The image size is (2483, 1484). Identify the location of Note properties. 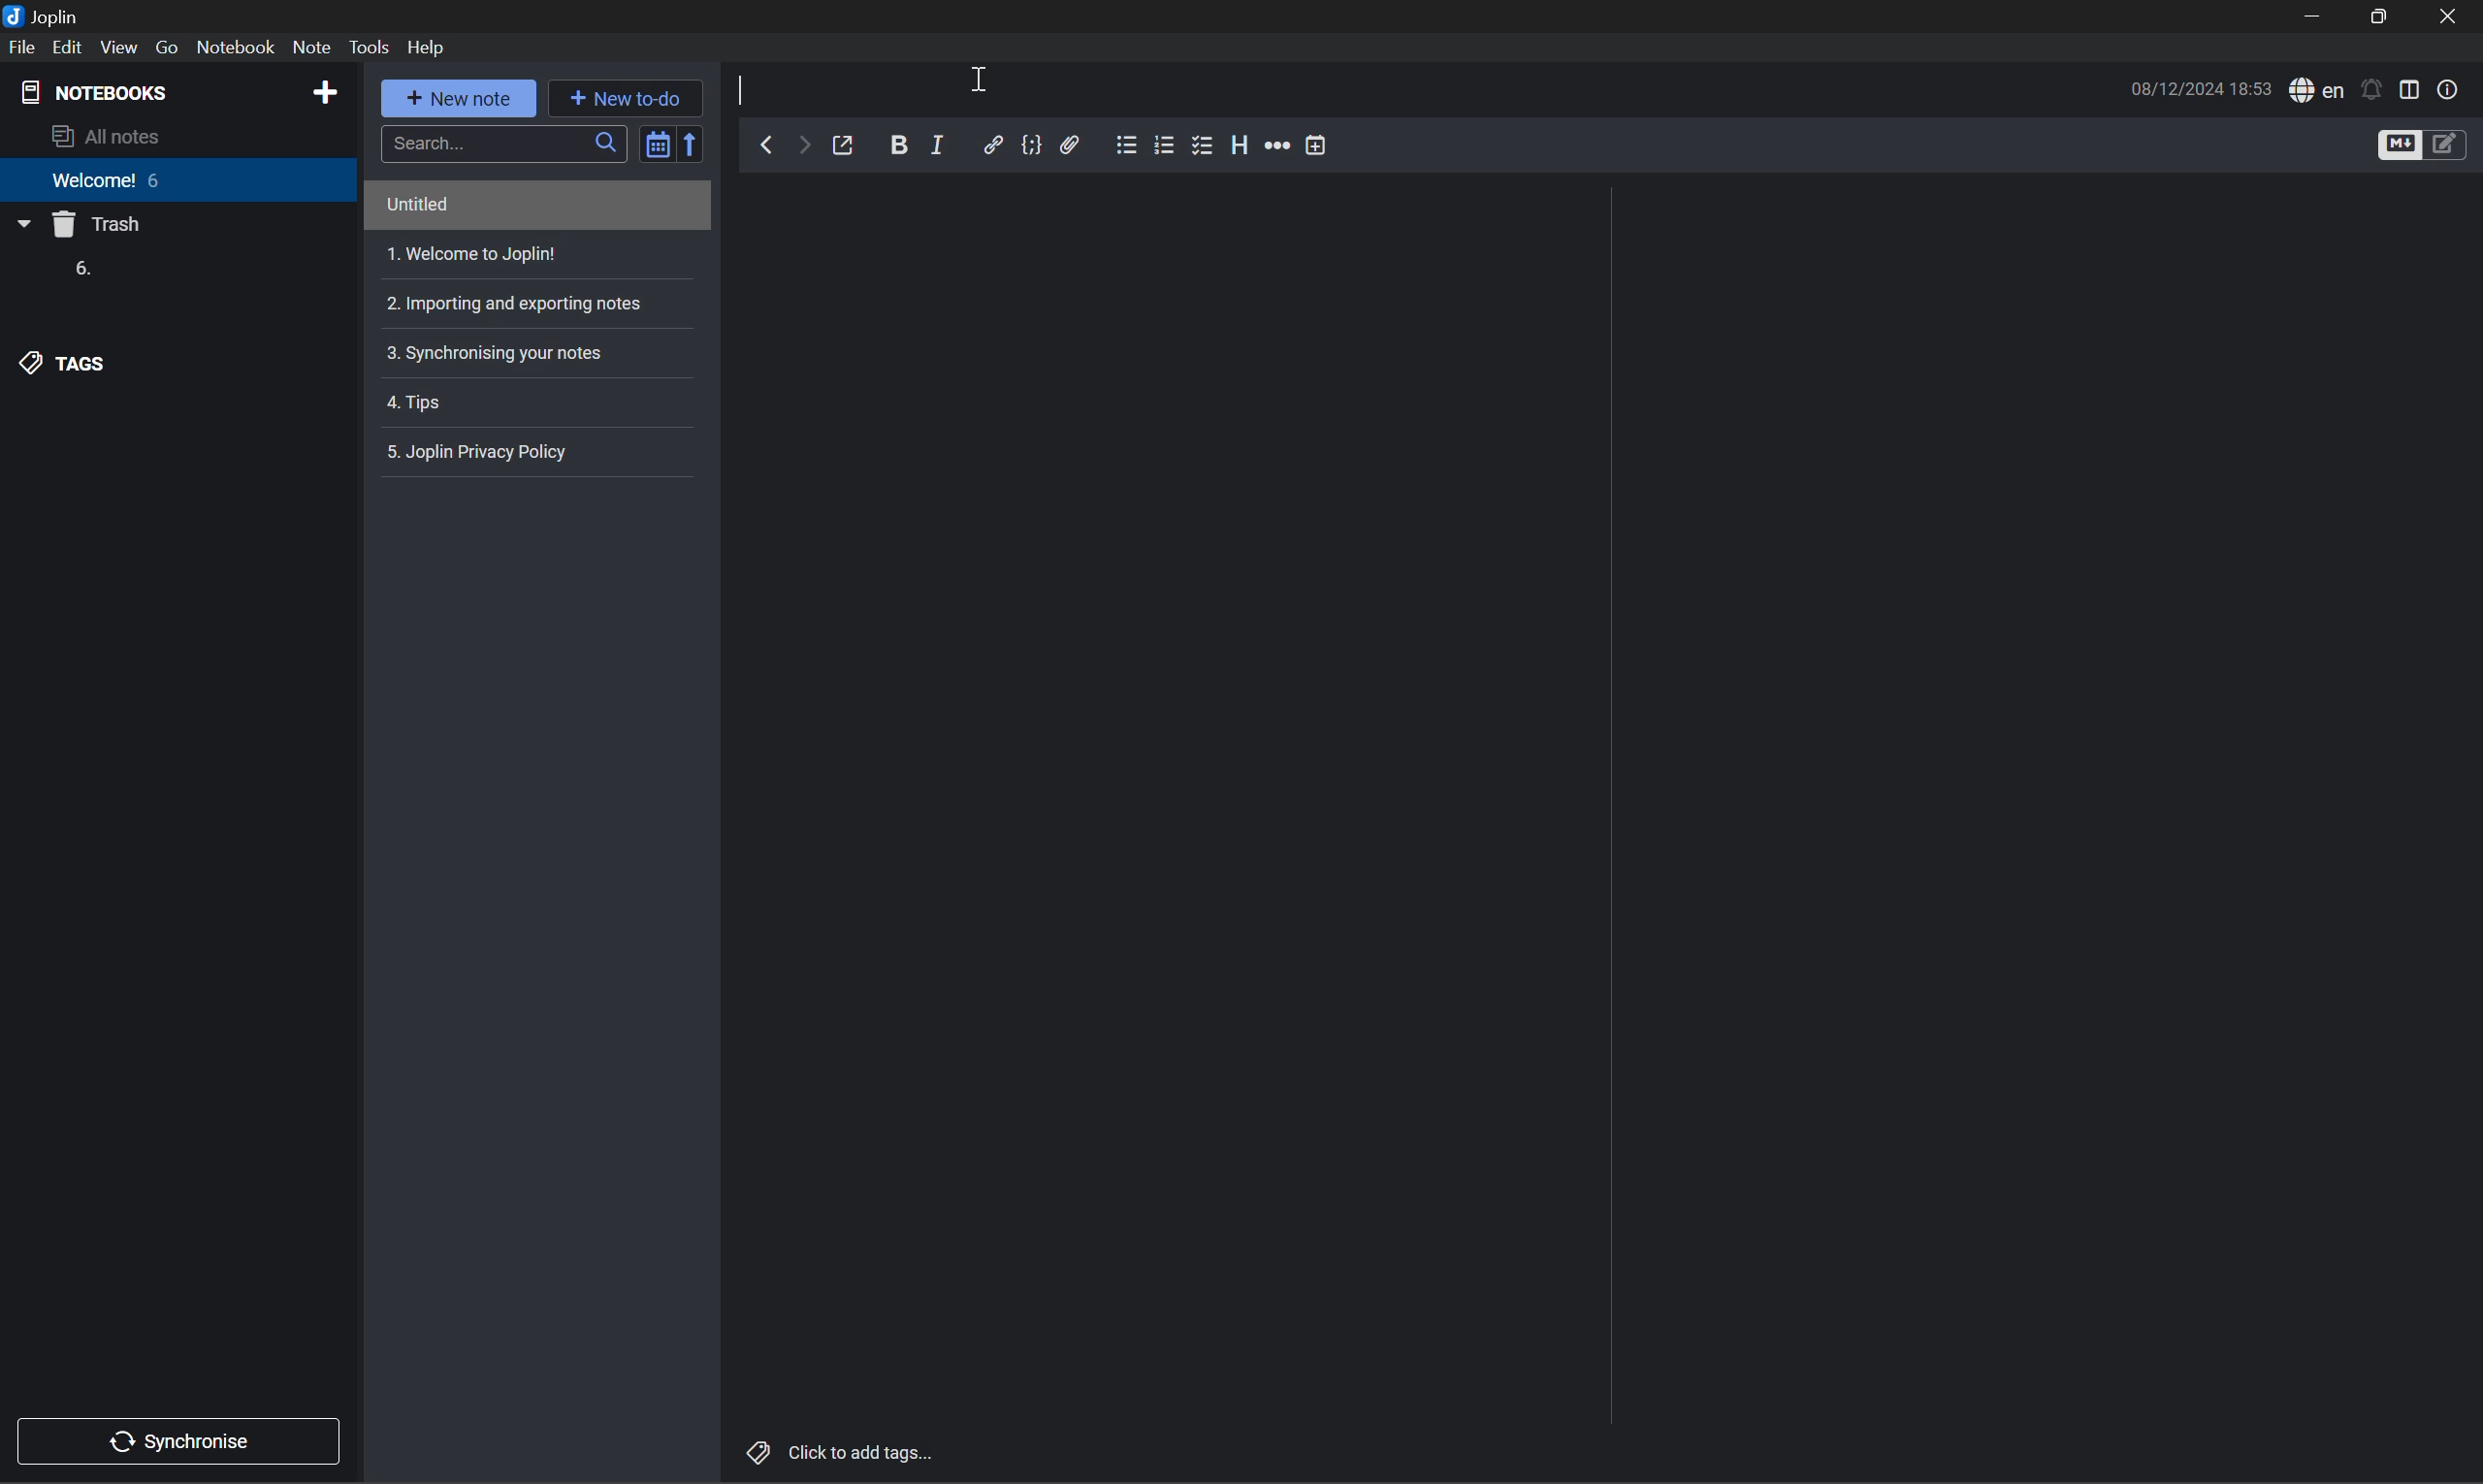
(2448, 89).